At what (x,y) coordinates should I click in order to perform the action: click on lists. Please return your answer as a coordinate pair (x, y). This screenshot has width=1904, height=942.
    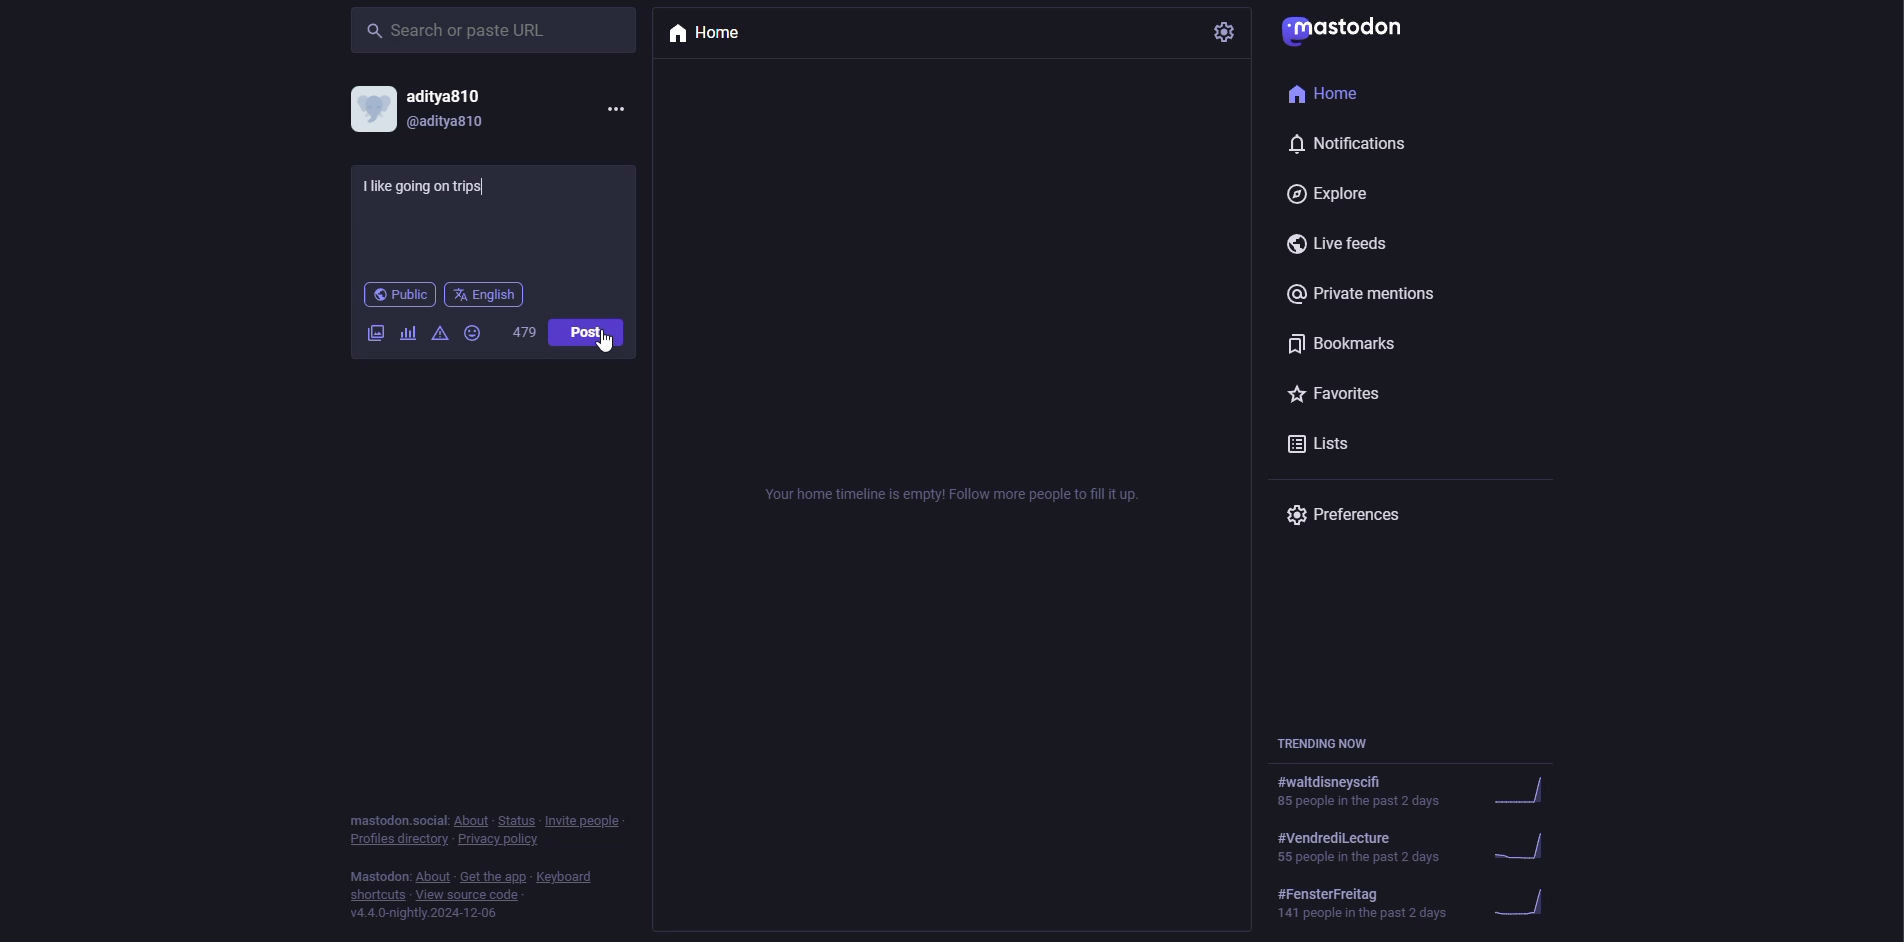
    Looking at the image, I should click on (1331, 445).